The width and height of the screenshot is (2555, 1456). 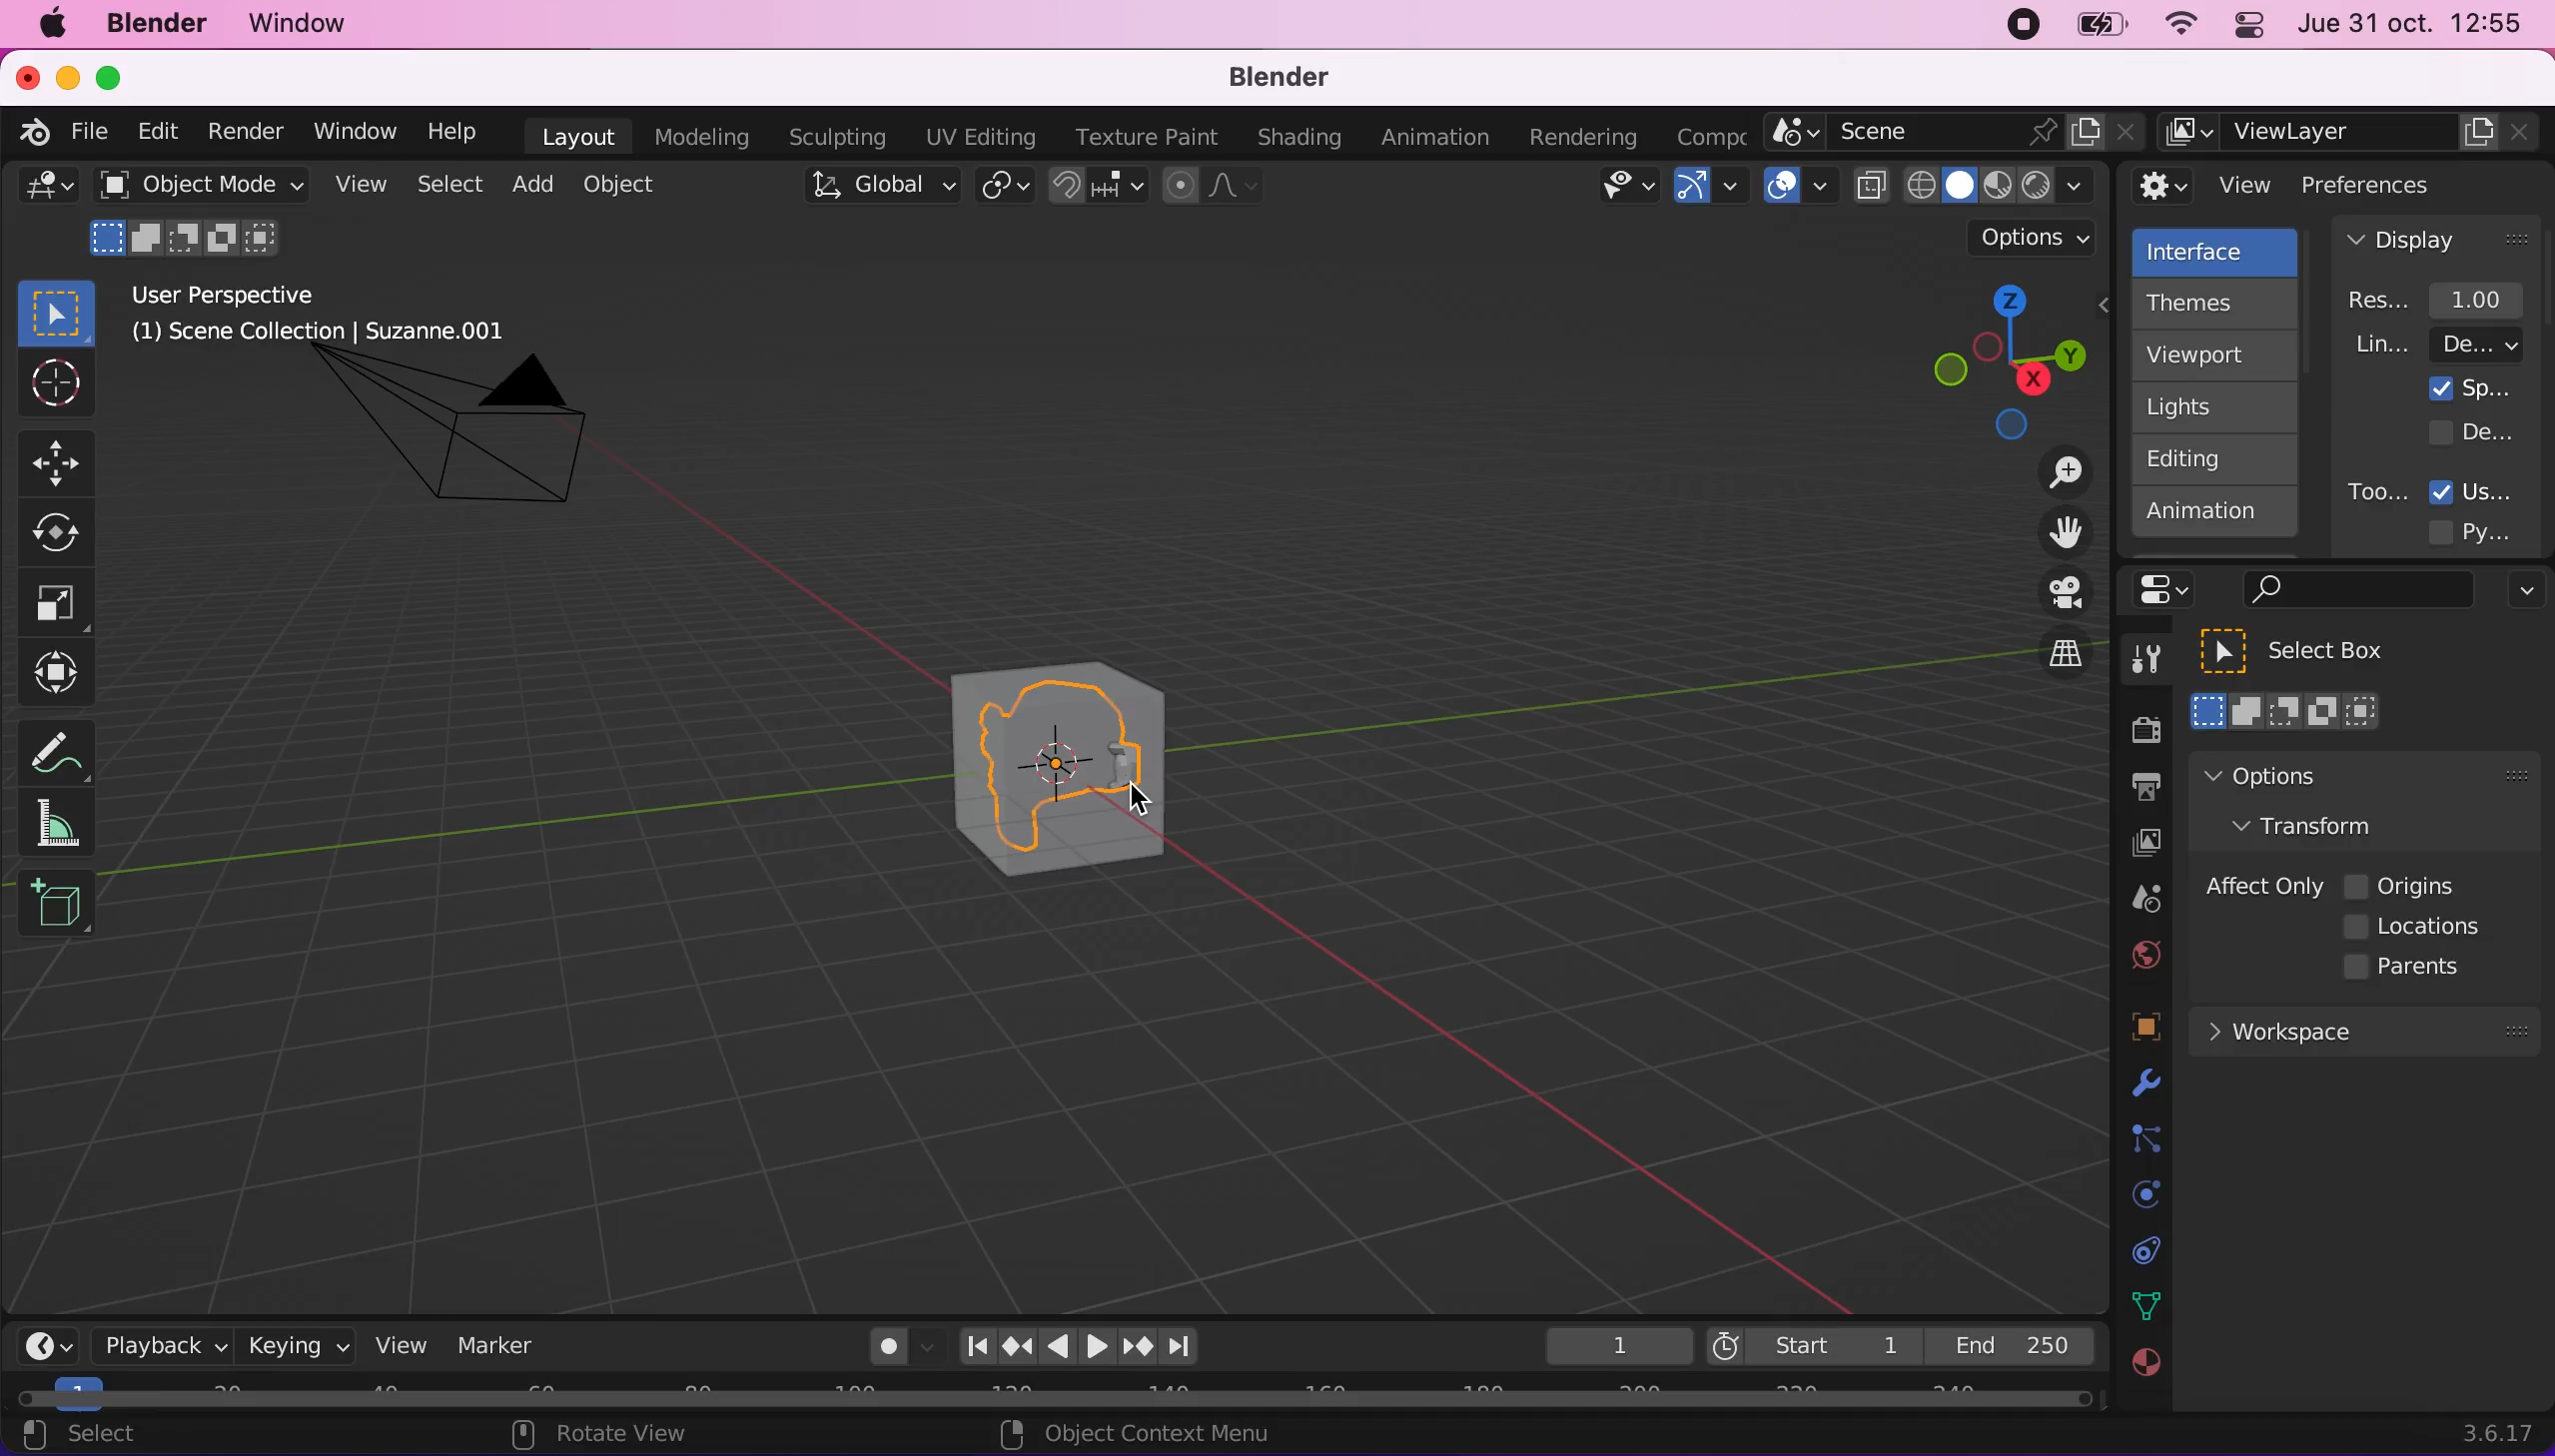 I want to click on physics prompts, so click(x=2133, y=1197).